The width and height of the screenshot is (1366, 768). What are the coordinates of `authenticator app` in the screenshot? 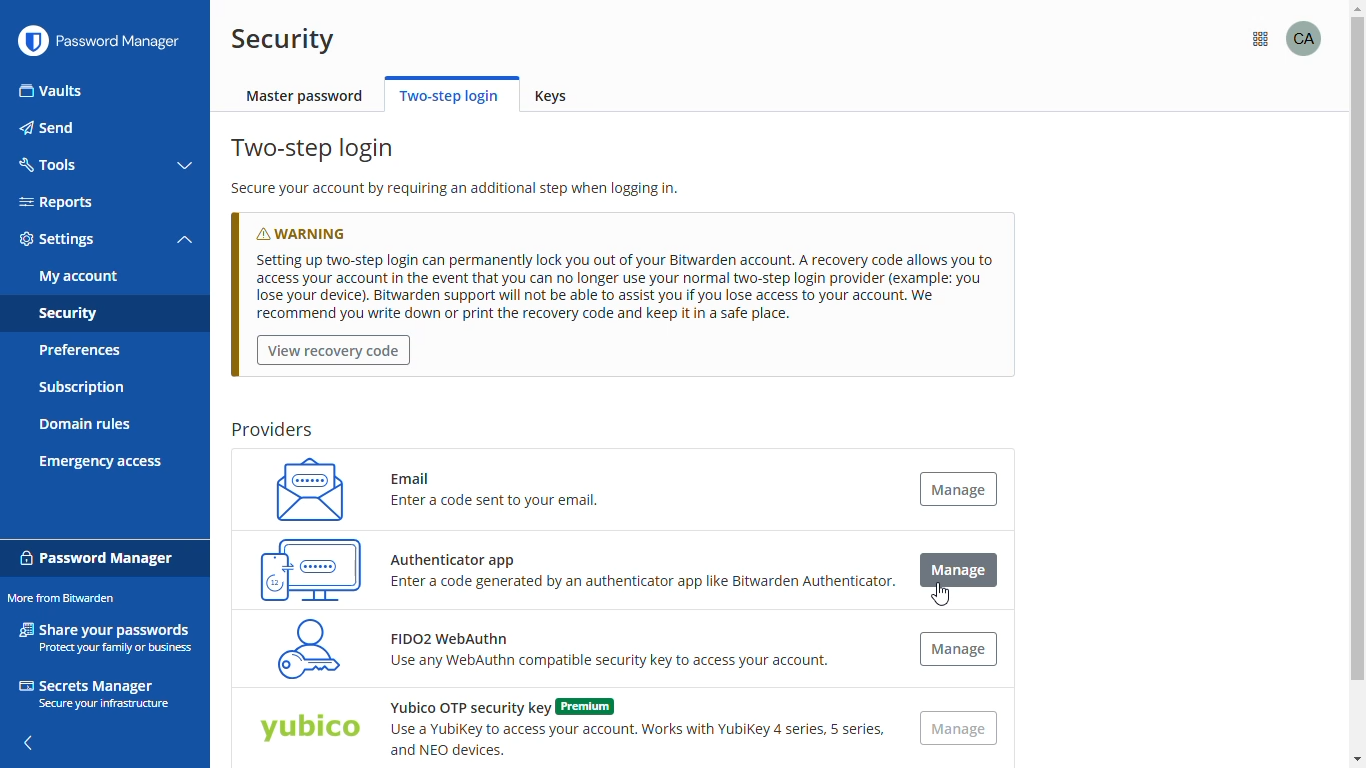 It's located at (311, 569).